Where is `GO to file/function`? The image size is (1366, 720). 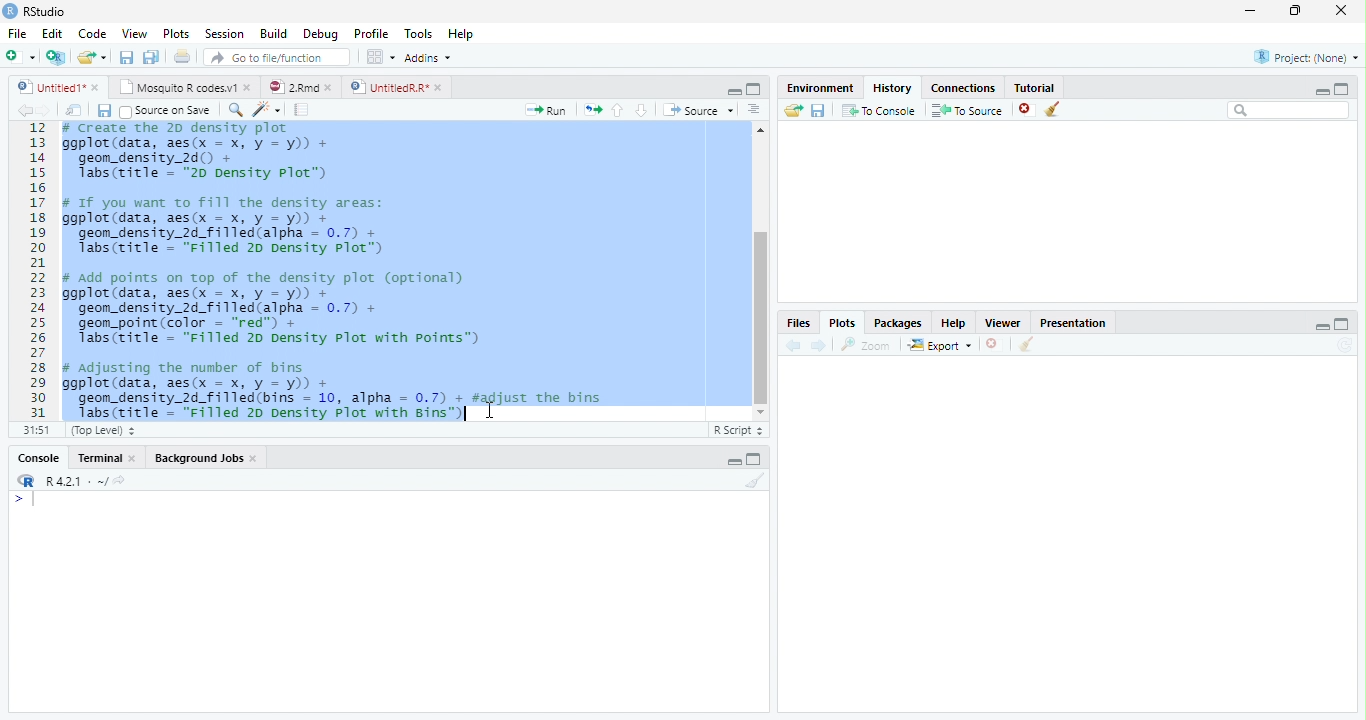 GO to file/function is located at coordinates (273, 57).